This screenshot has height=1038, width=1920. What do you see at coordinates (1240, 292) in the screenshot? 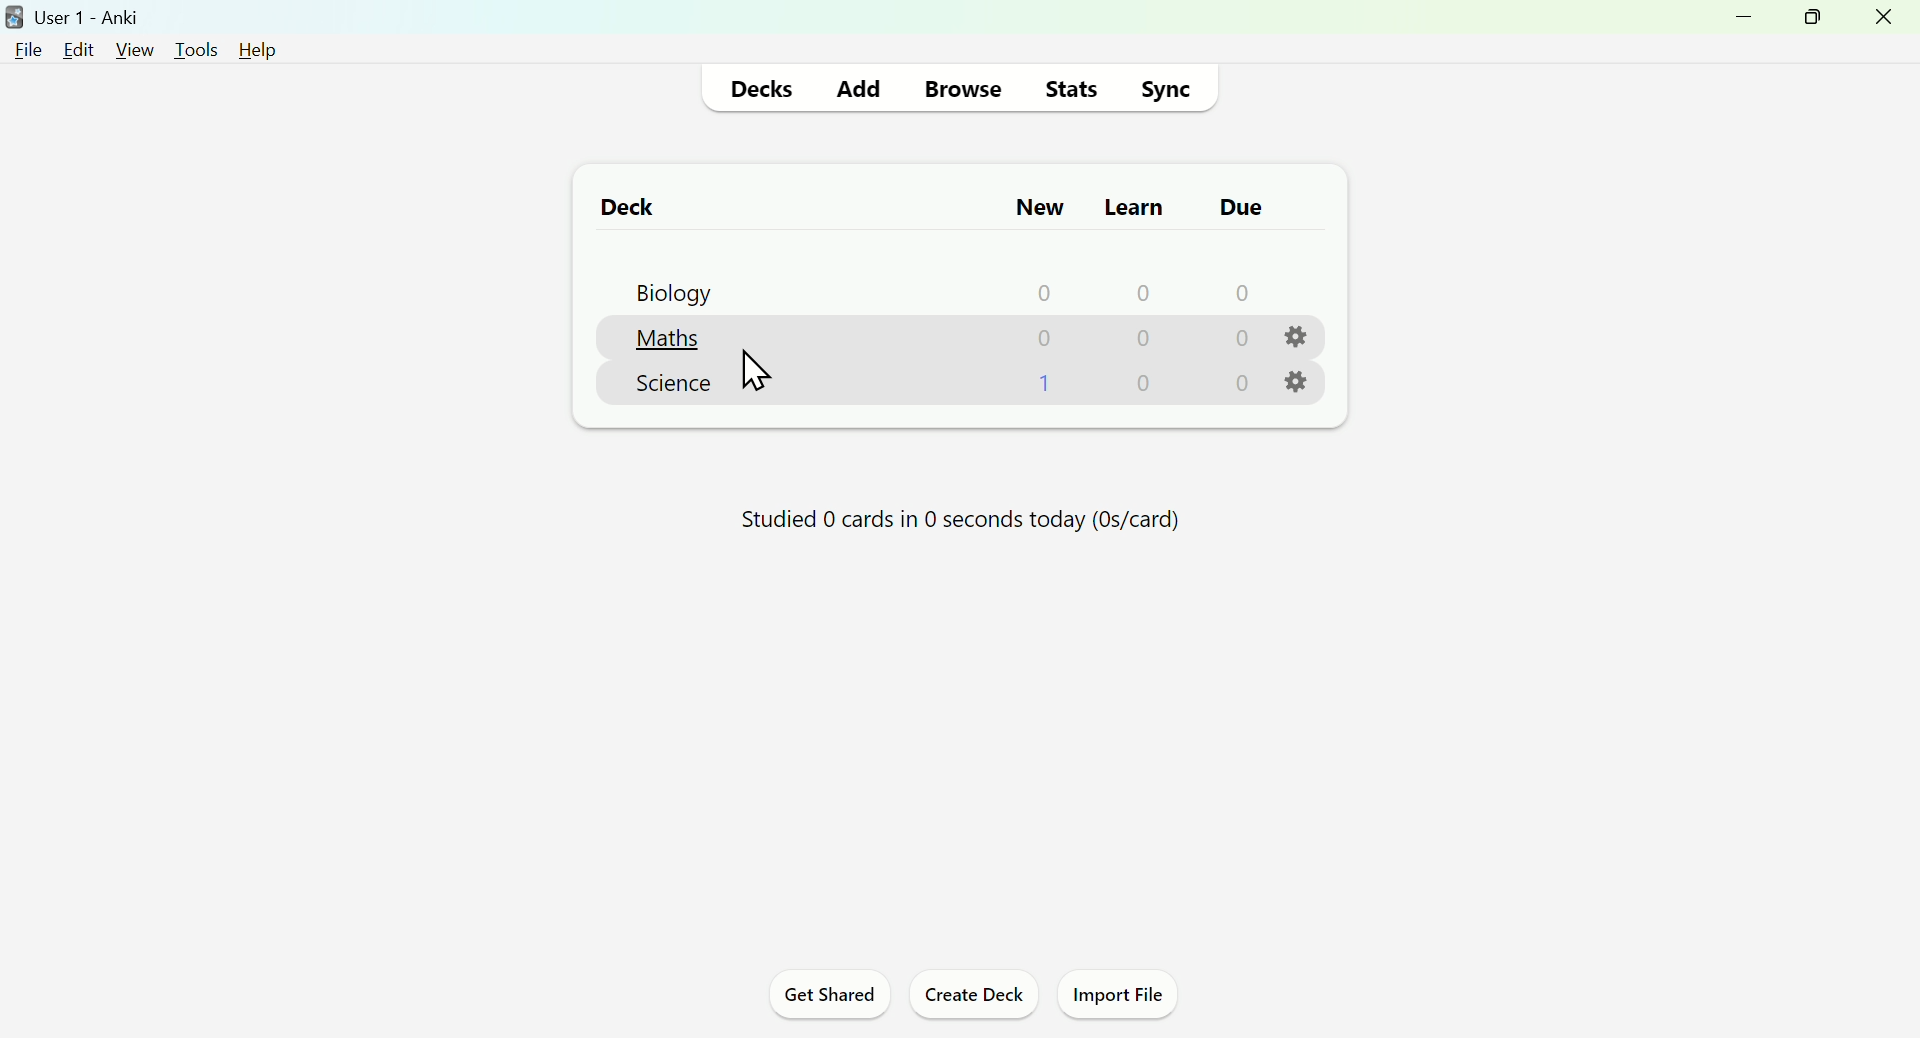
I see `0` at bounding box center [1240, 292].